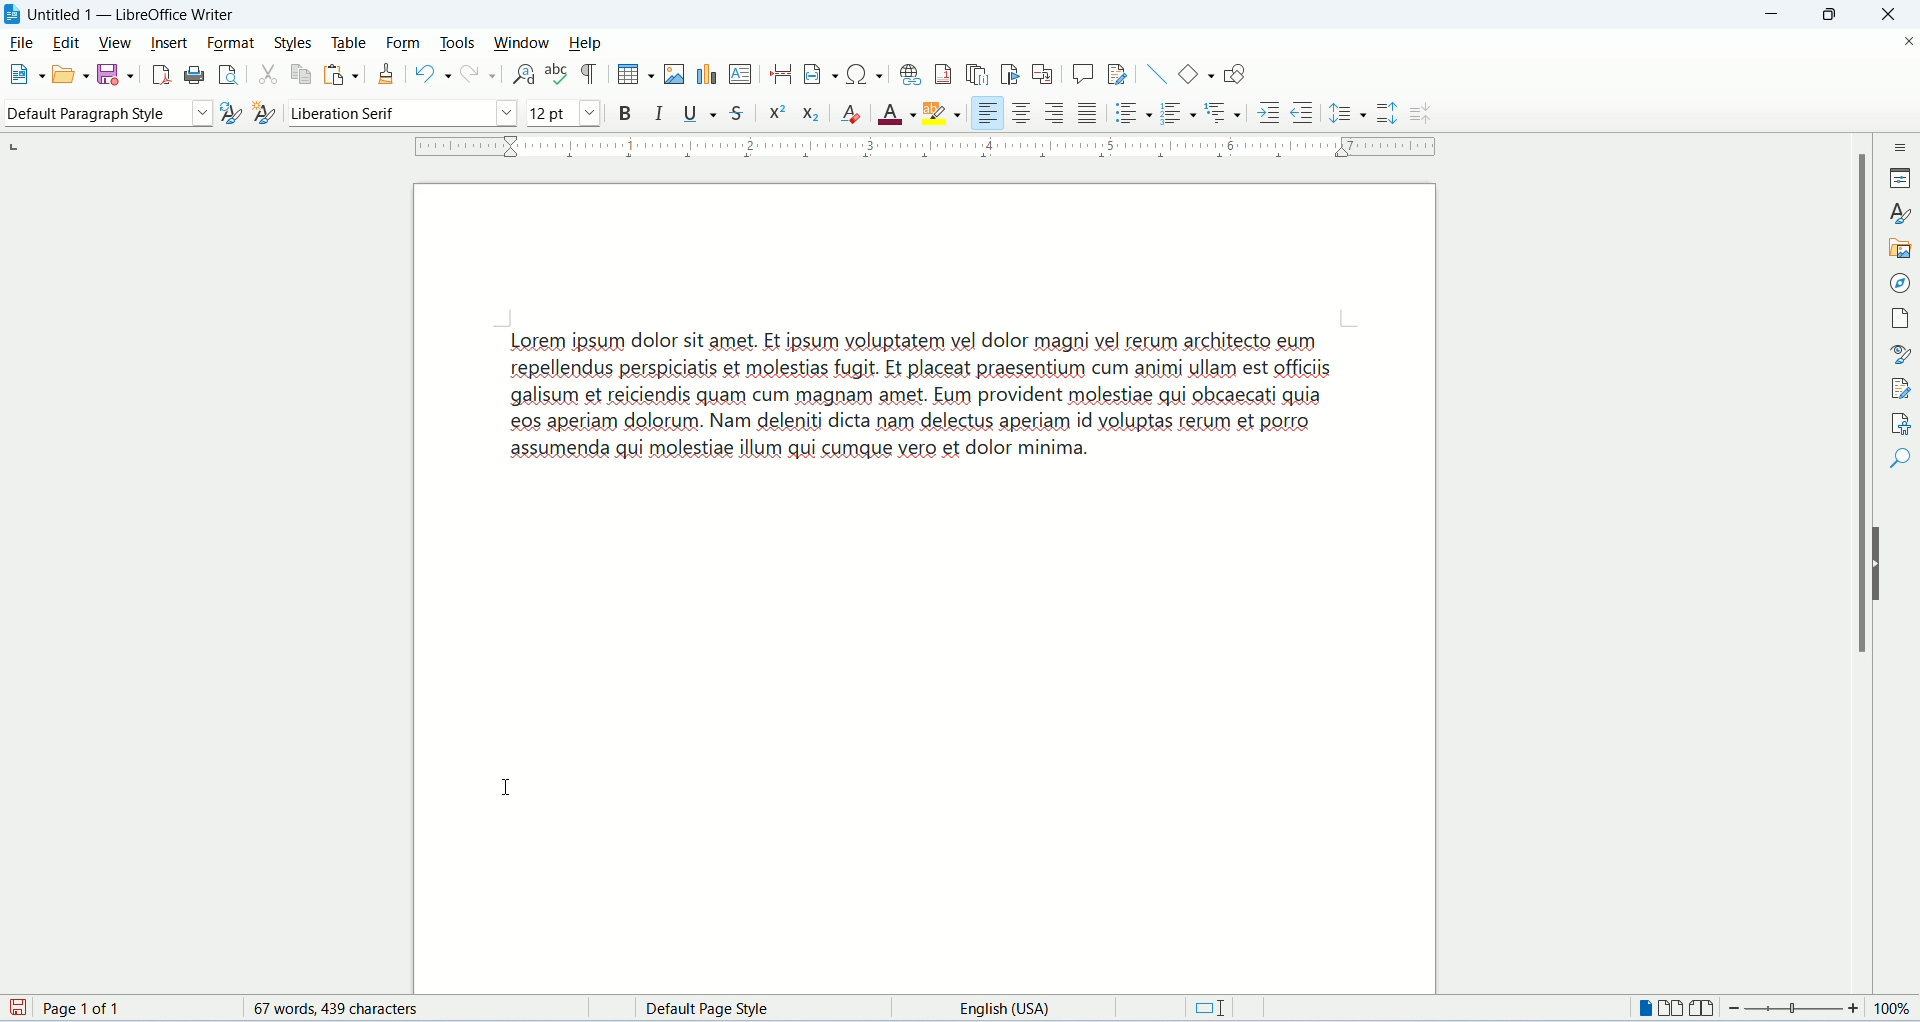 Image resolution: width=1920 pixels, height=1022 pixels. What do you see at coordinates (66, 74) in the screenshot?
I see `open` at bounding box center [66, 74].